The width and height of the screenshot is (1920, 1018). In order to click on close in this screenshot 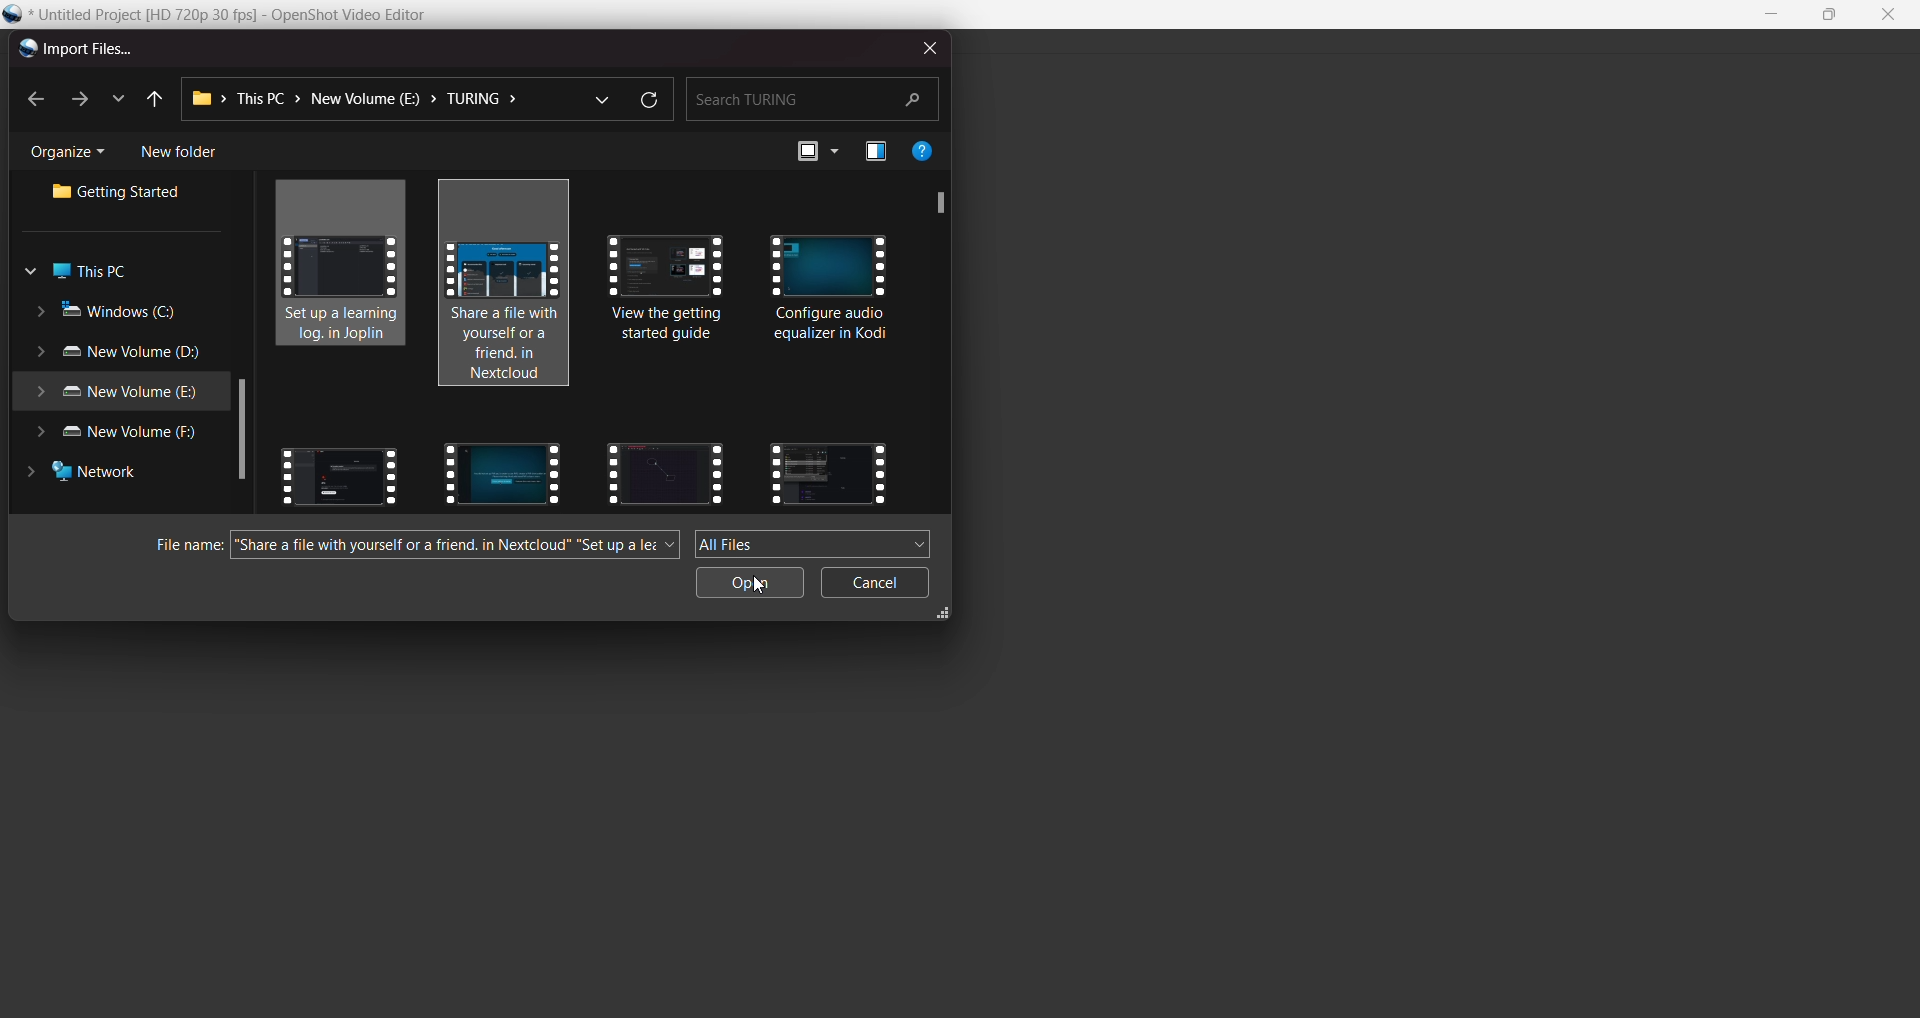, I will do `click(1887, 15)`.